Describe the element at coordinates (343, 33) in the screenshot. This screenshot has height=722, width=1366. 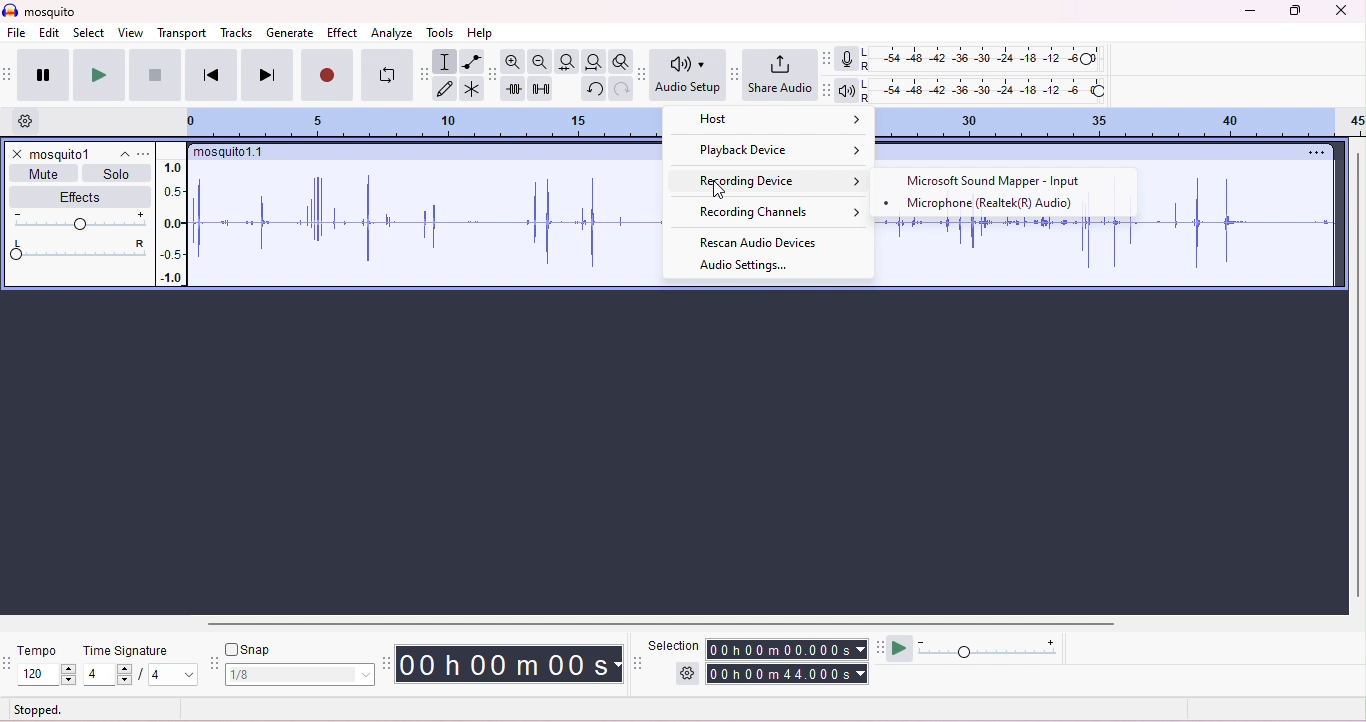
I see `effect` at that location.